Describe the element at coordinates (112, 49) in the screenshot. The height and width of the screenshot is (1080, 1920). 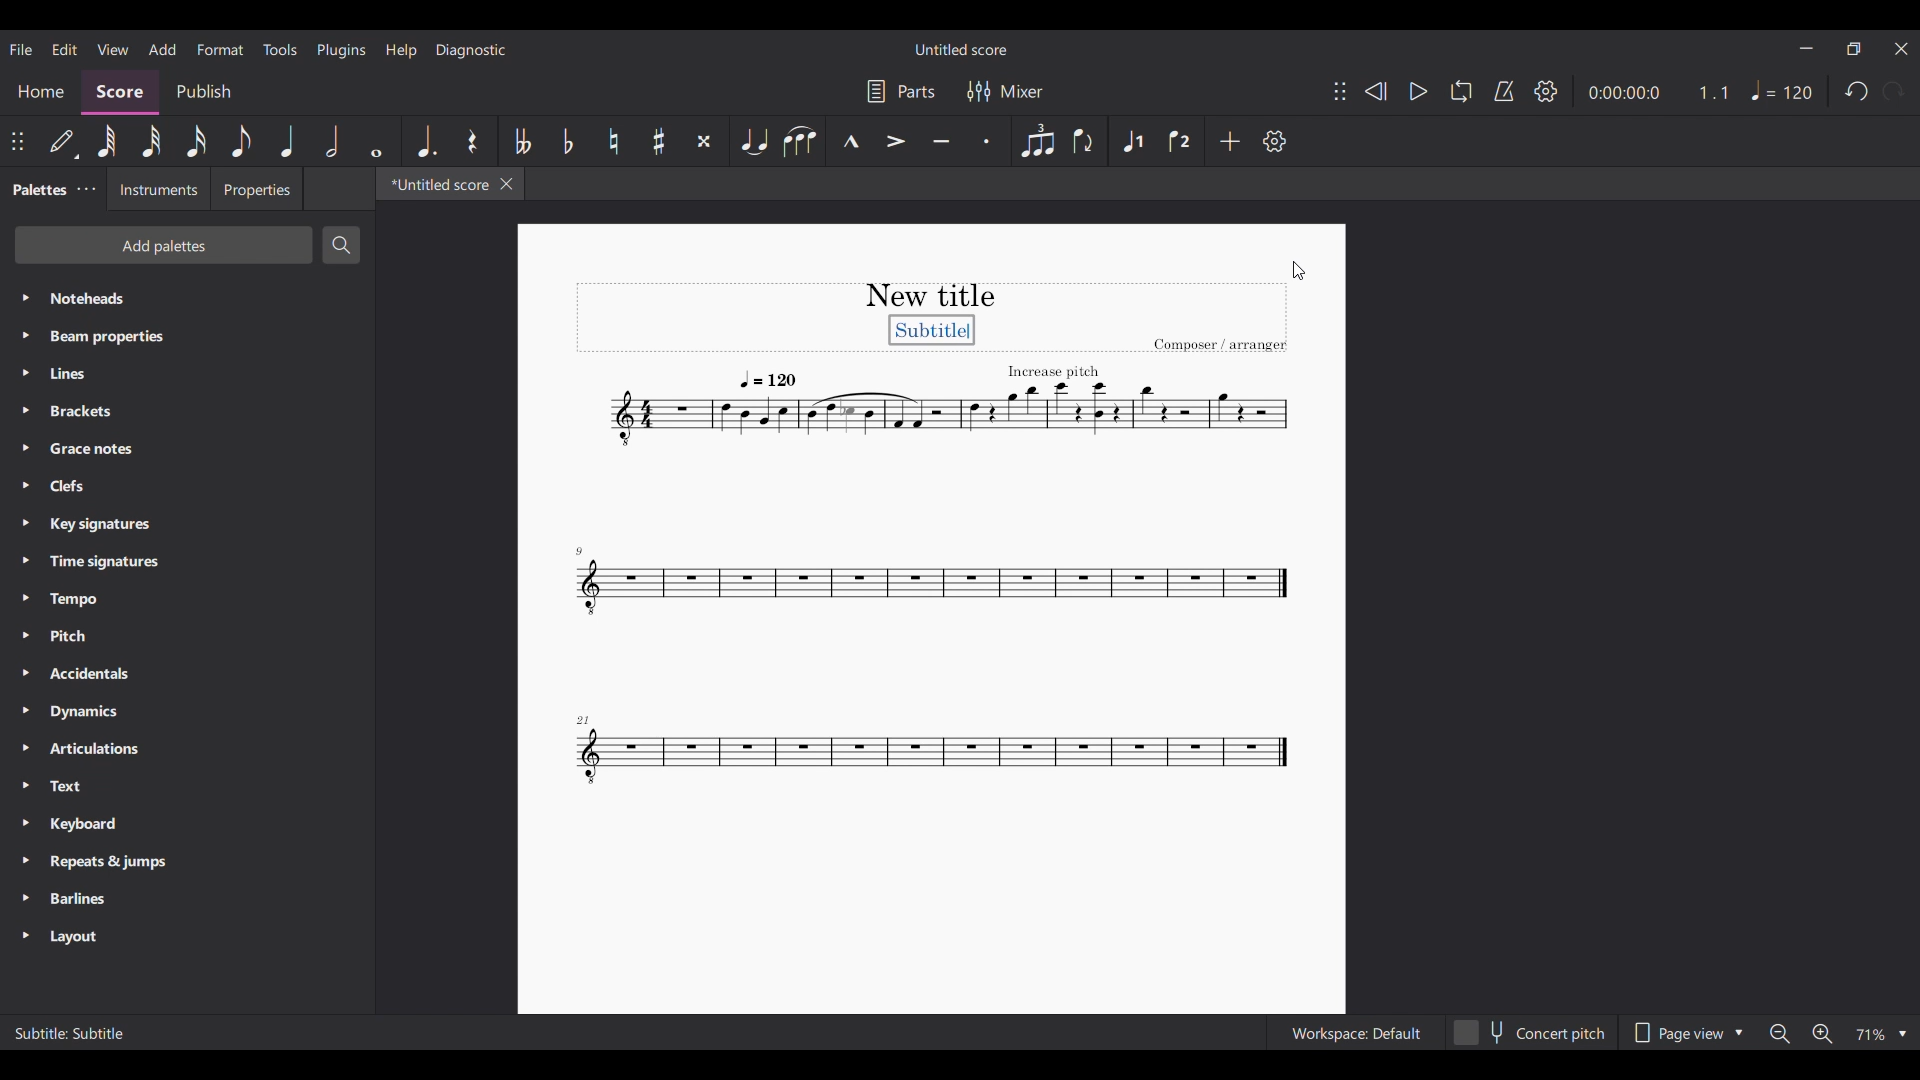
I see `View menu` at that location.